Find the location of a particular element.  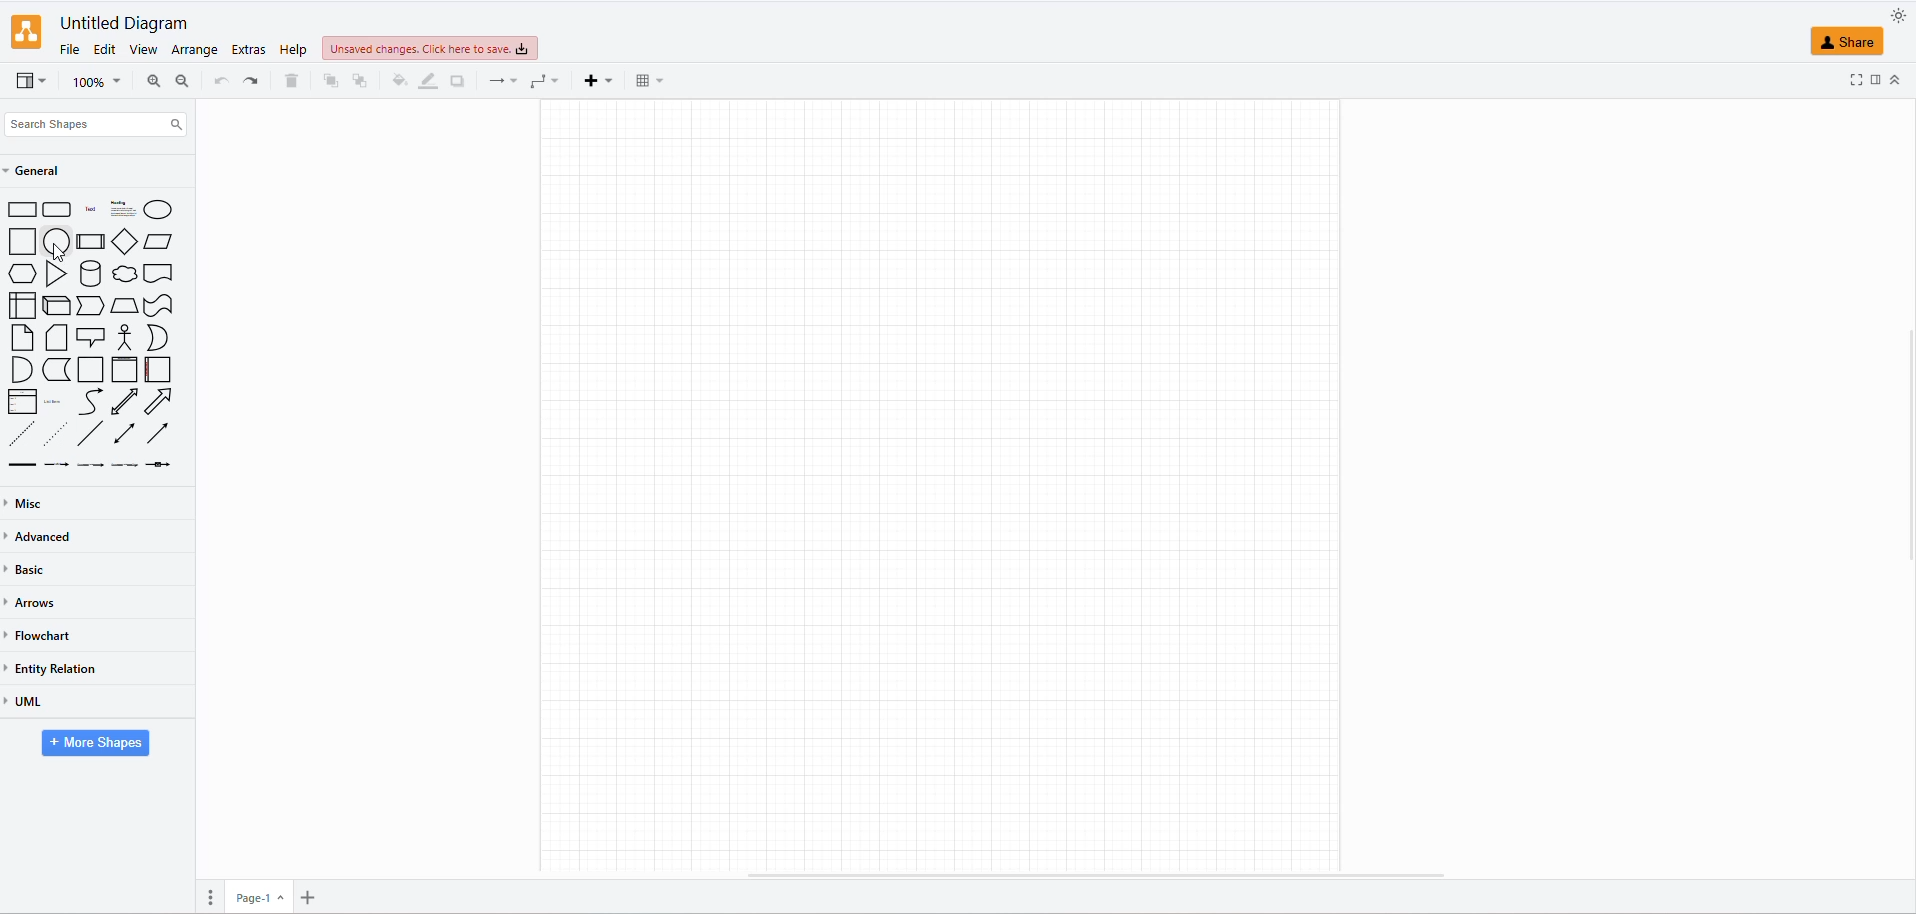

PROCESS is located at coordinates (91, 242).